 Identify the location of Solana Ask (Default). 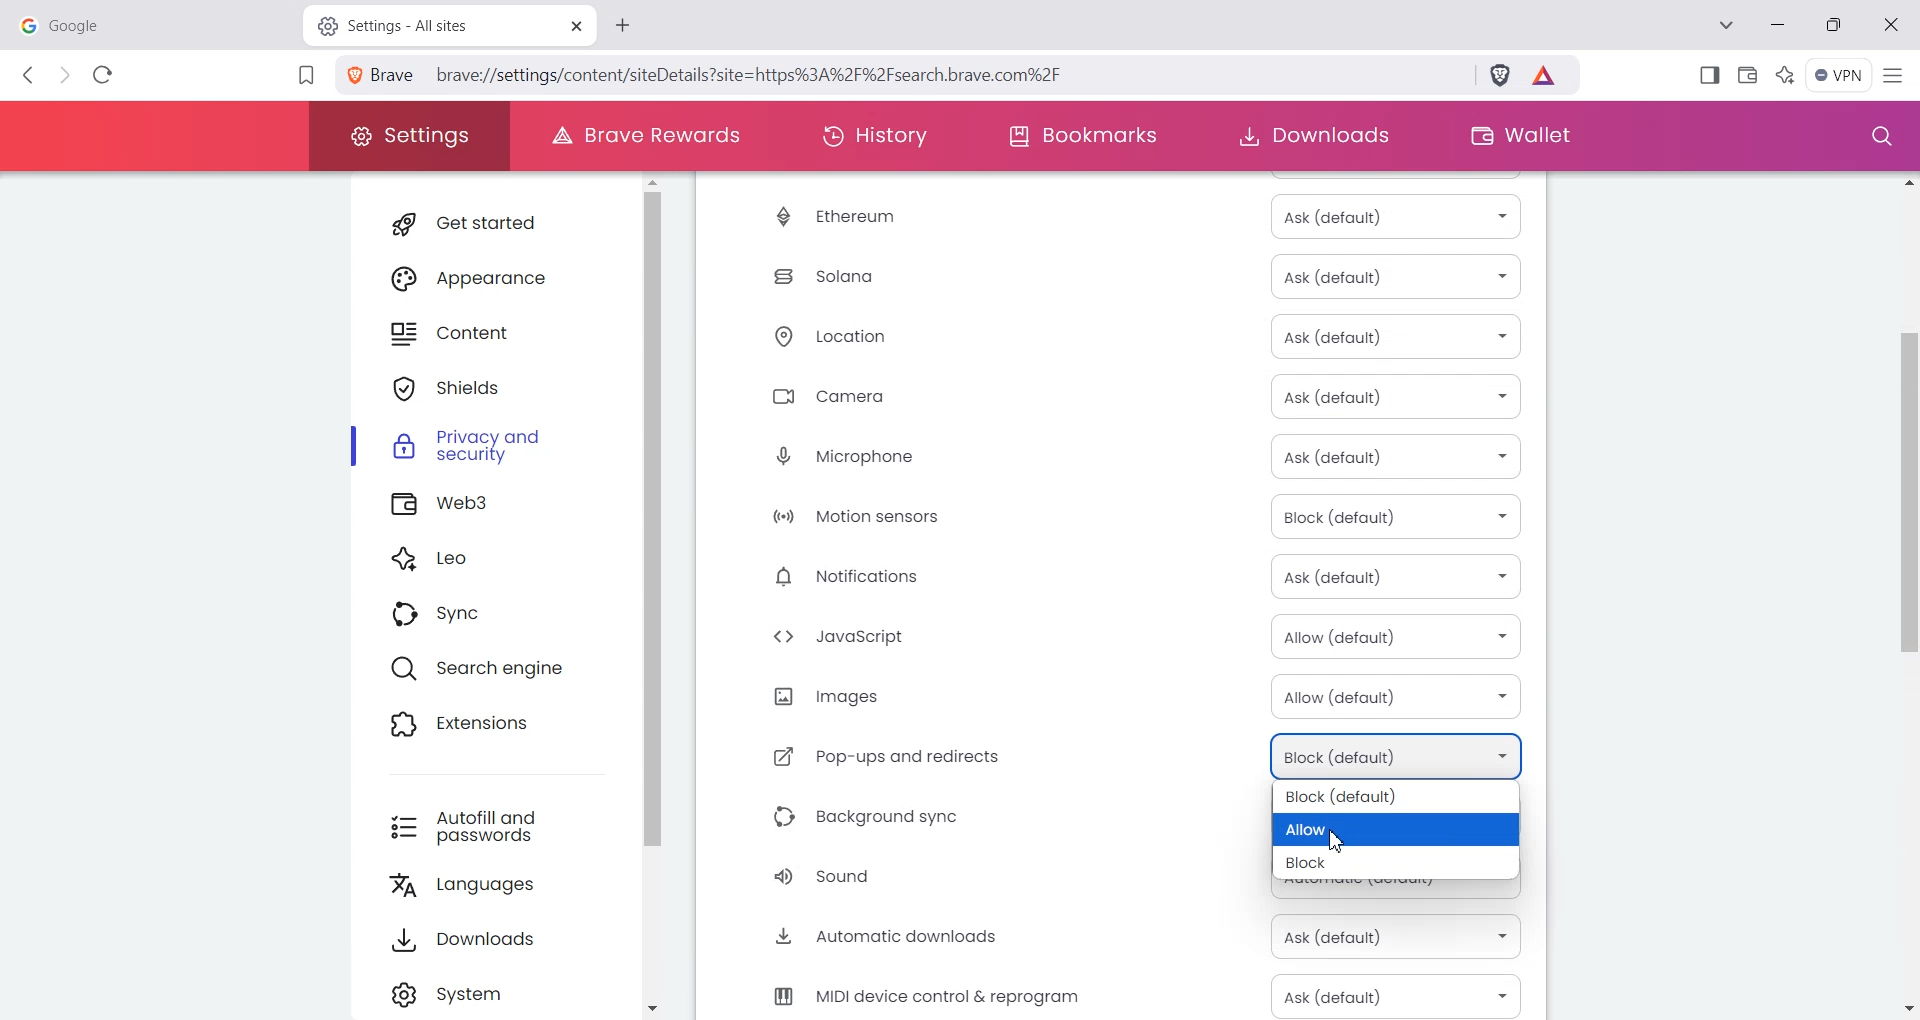
(1121, 275).